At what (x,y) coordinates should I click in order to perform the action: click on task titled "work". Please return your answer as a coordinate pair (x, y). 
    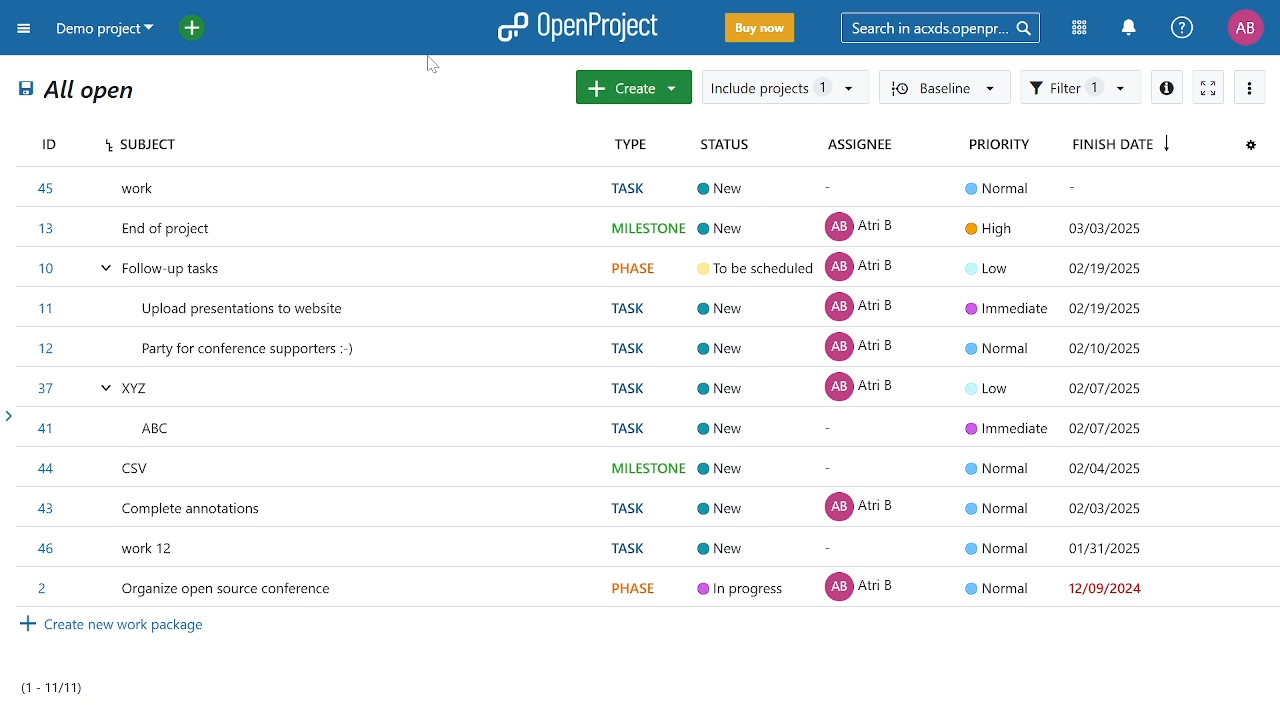
    Looking at the image, I should click on (651, 545).